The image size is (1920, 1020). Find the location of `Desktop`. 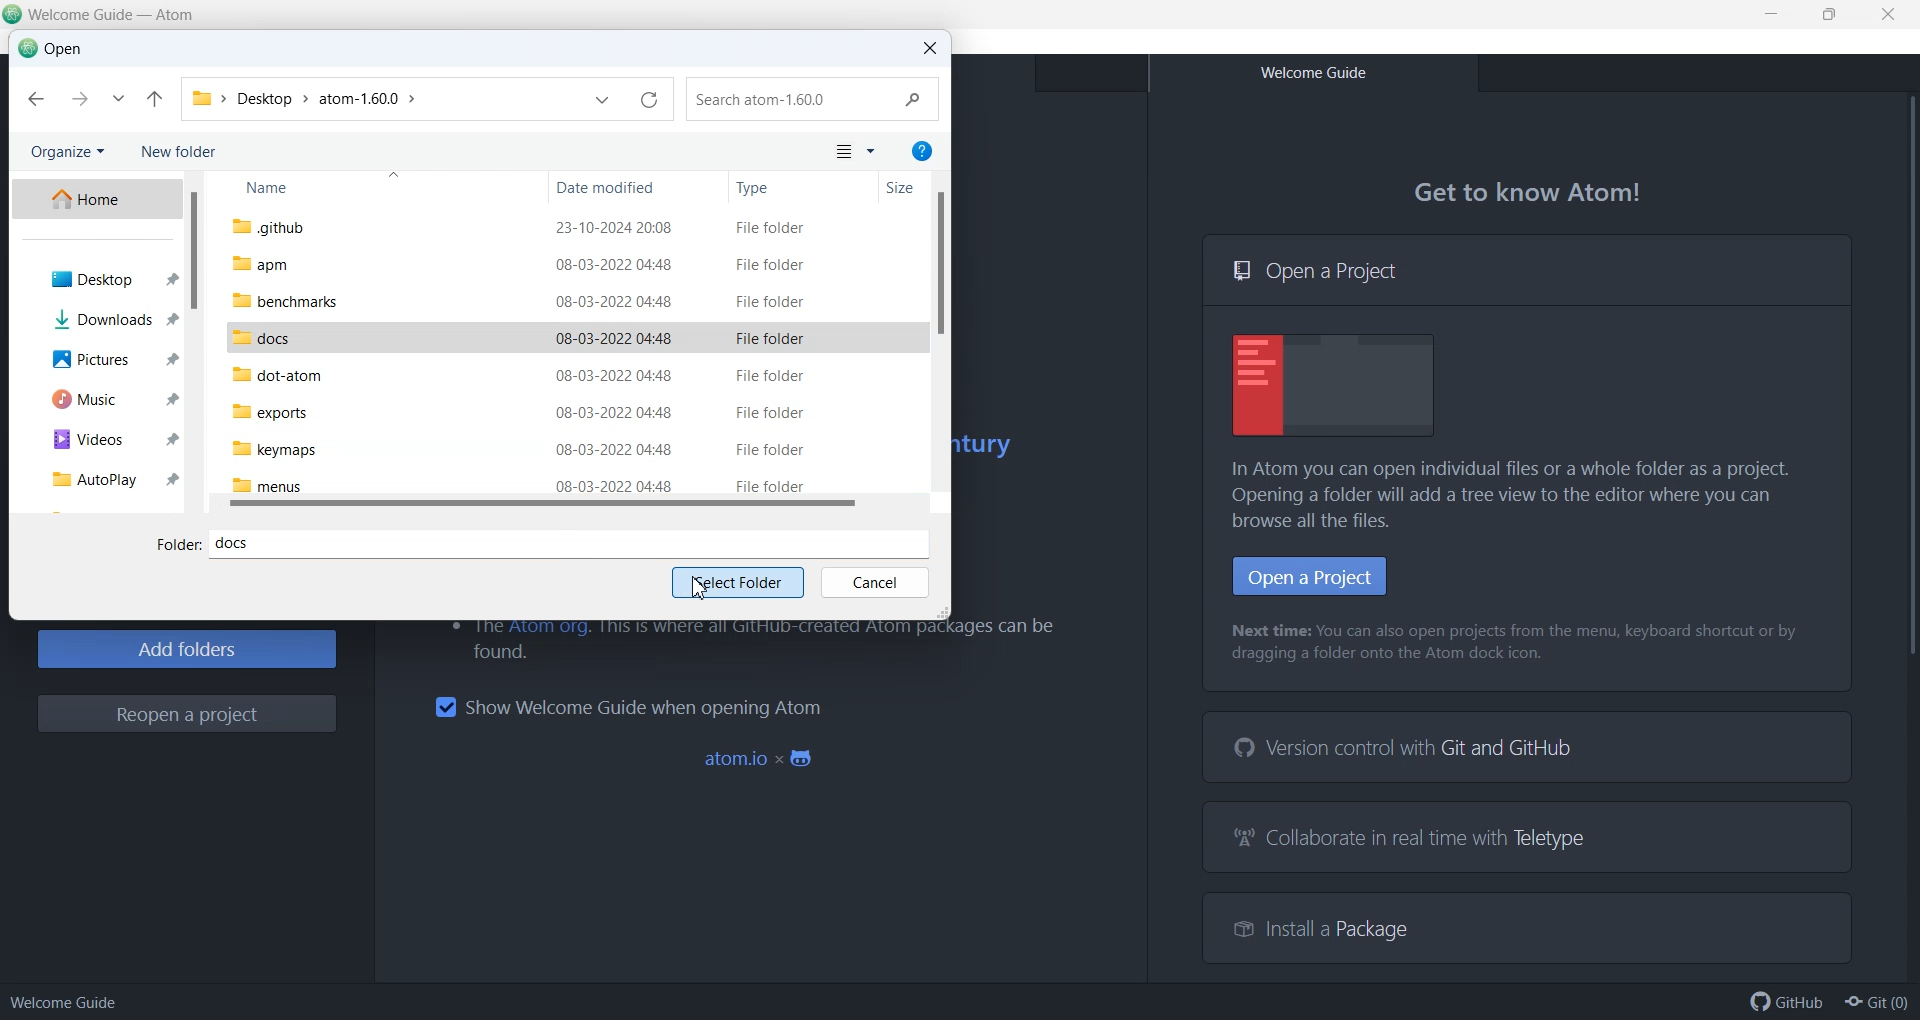

Desktop is located at coordinates (263, 98).